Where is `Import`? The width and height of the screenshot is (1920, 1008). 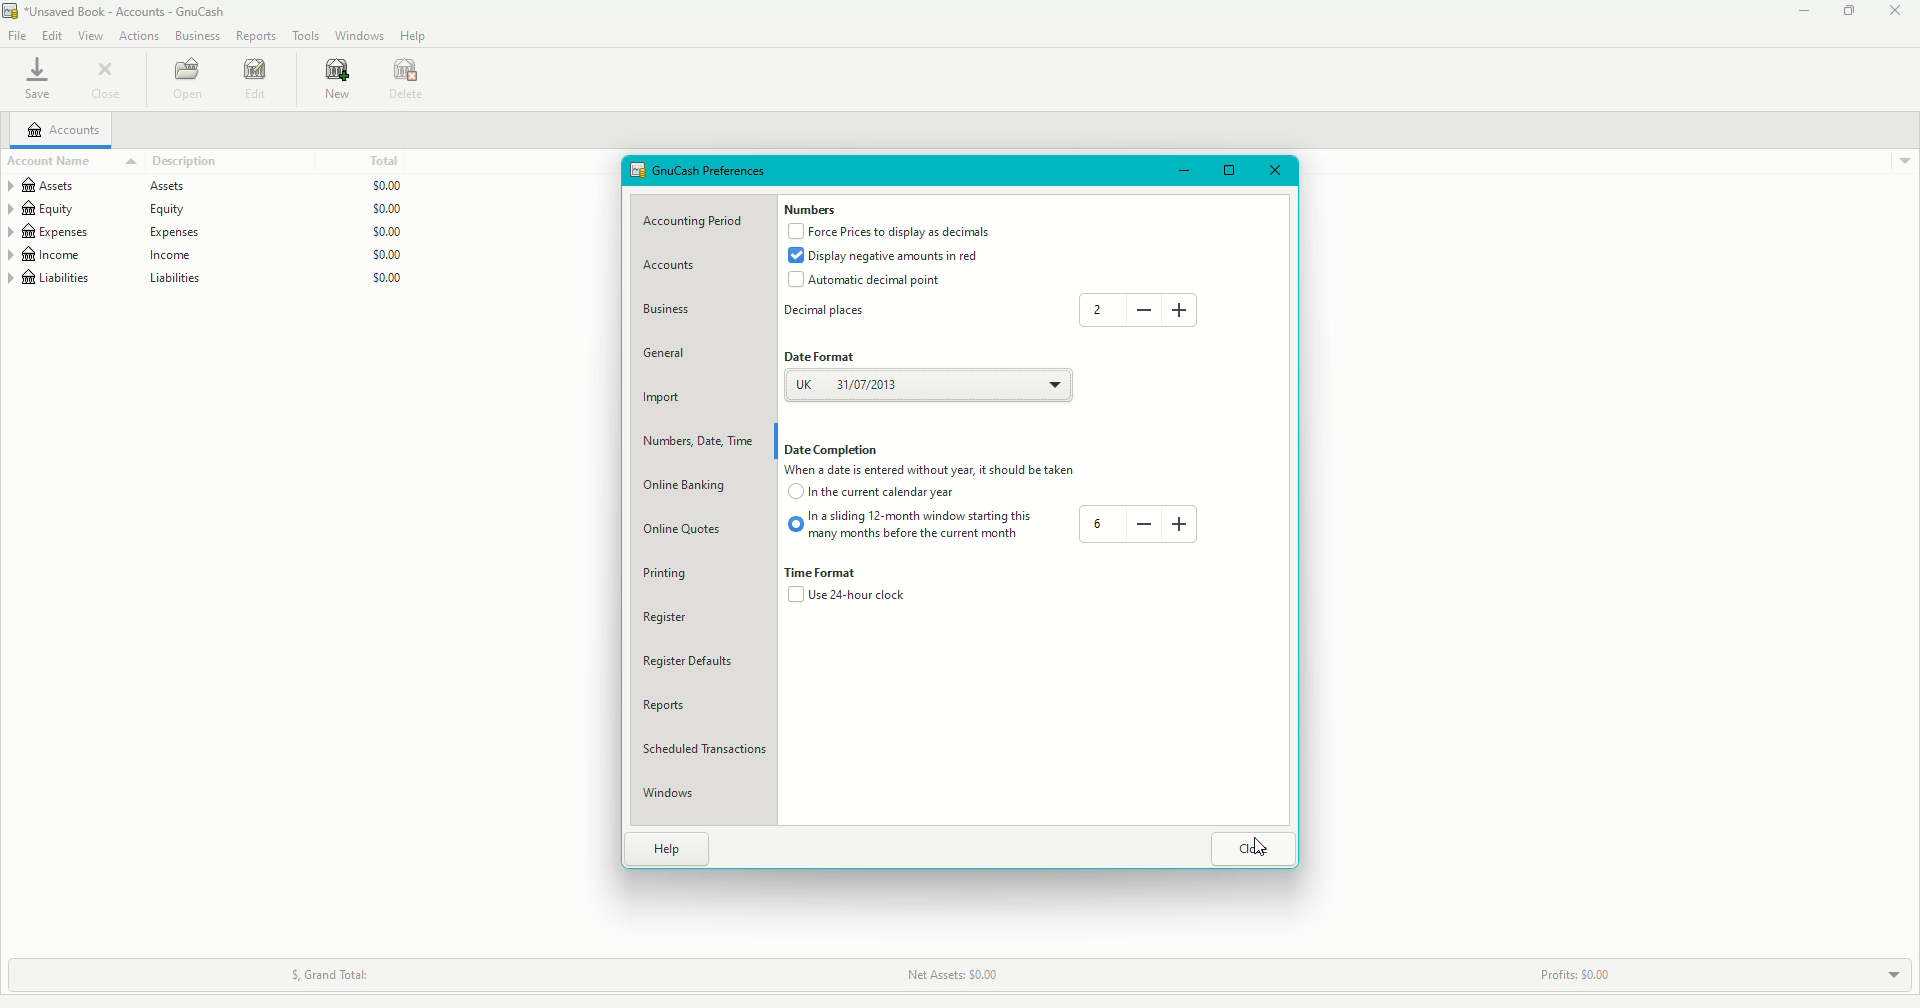 Import is located at coordinates (664, 399).